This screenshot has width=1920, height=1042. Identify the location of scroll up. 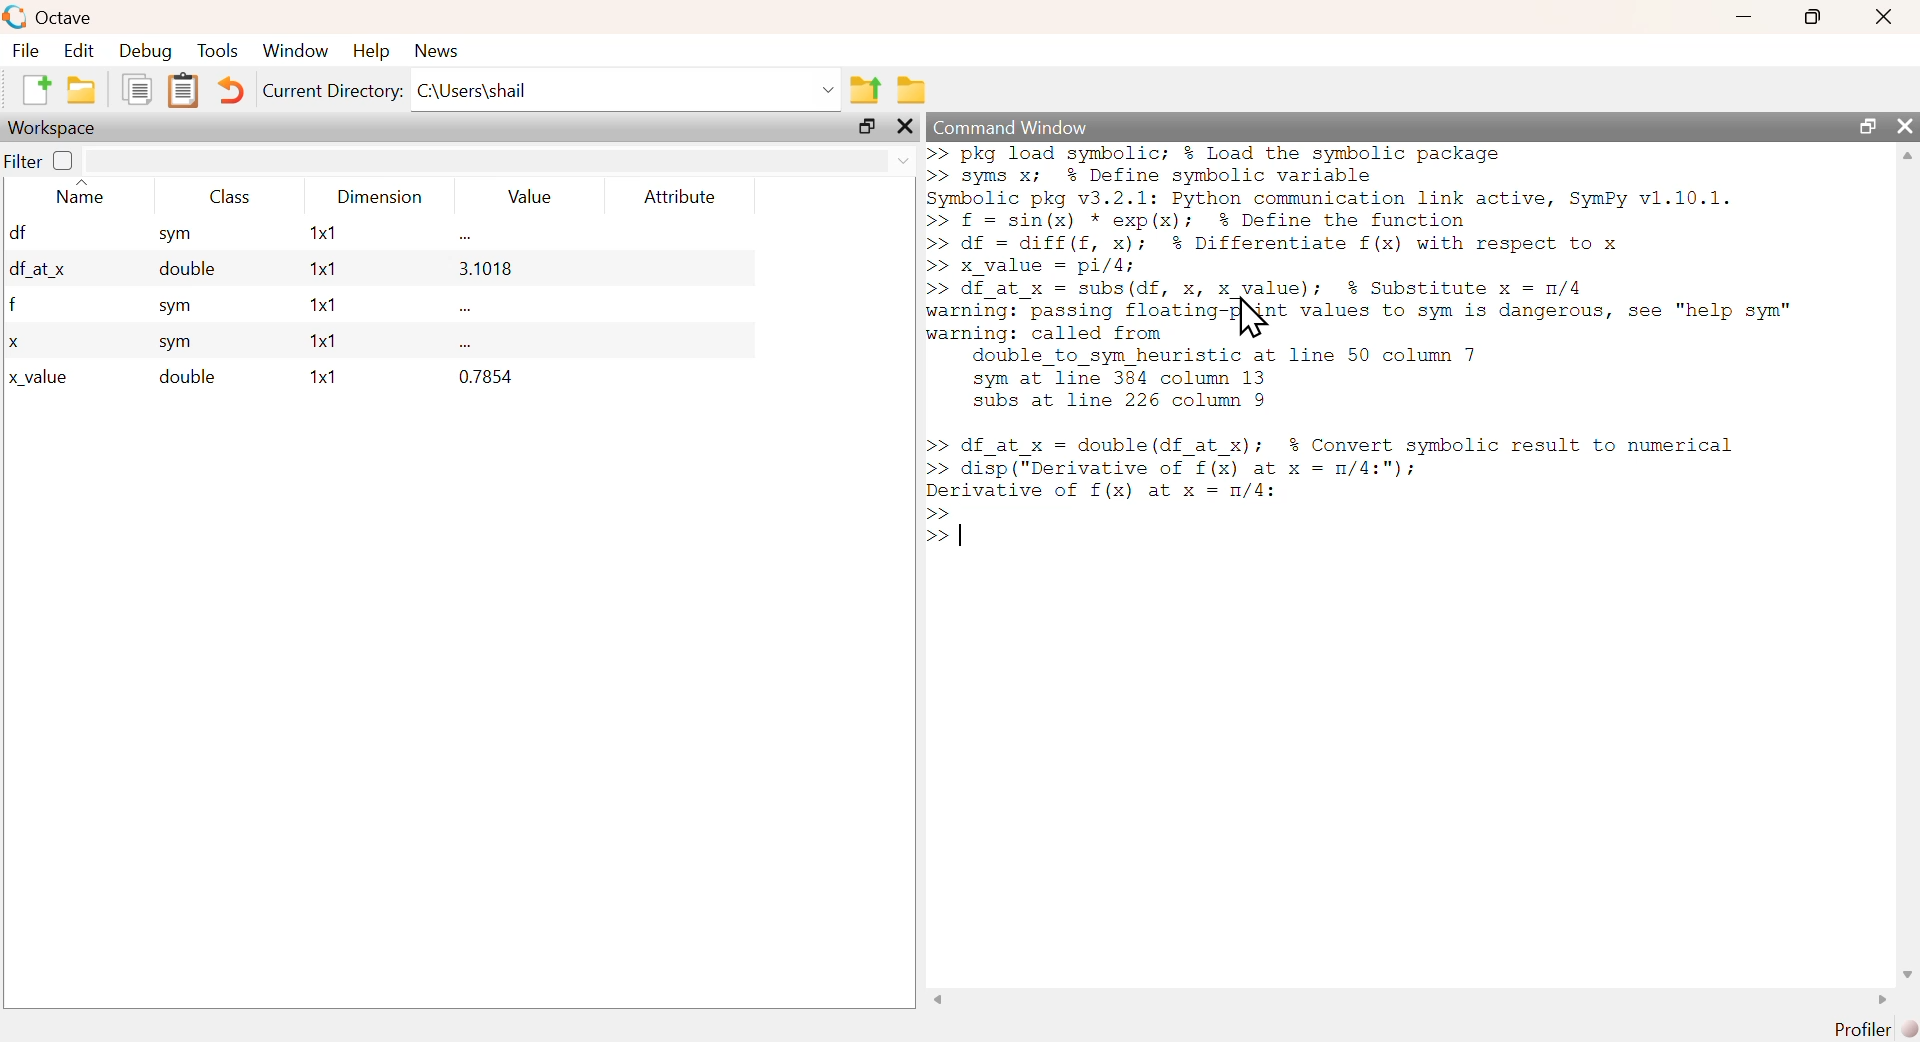
(1907, 155).